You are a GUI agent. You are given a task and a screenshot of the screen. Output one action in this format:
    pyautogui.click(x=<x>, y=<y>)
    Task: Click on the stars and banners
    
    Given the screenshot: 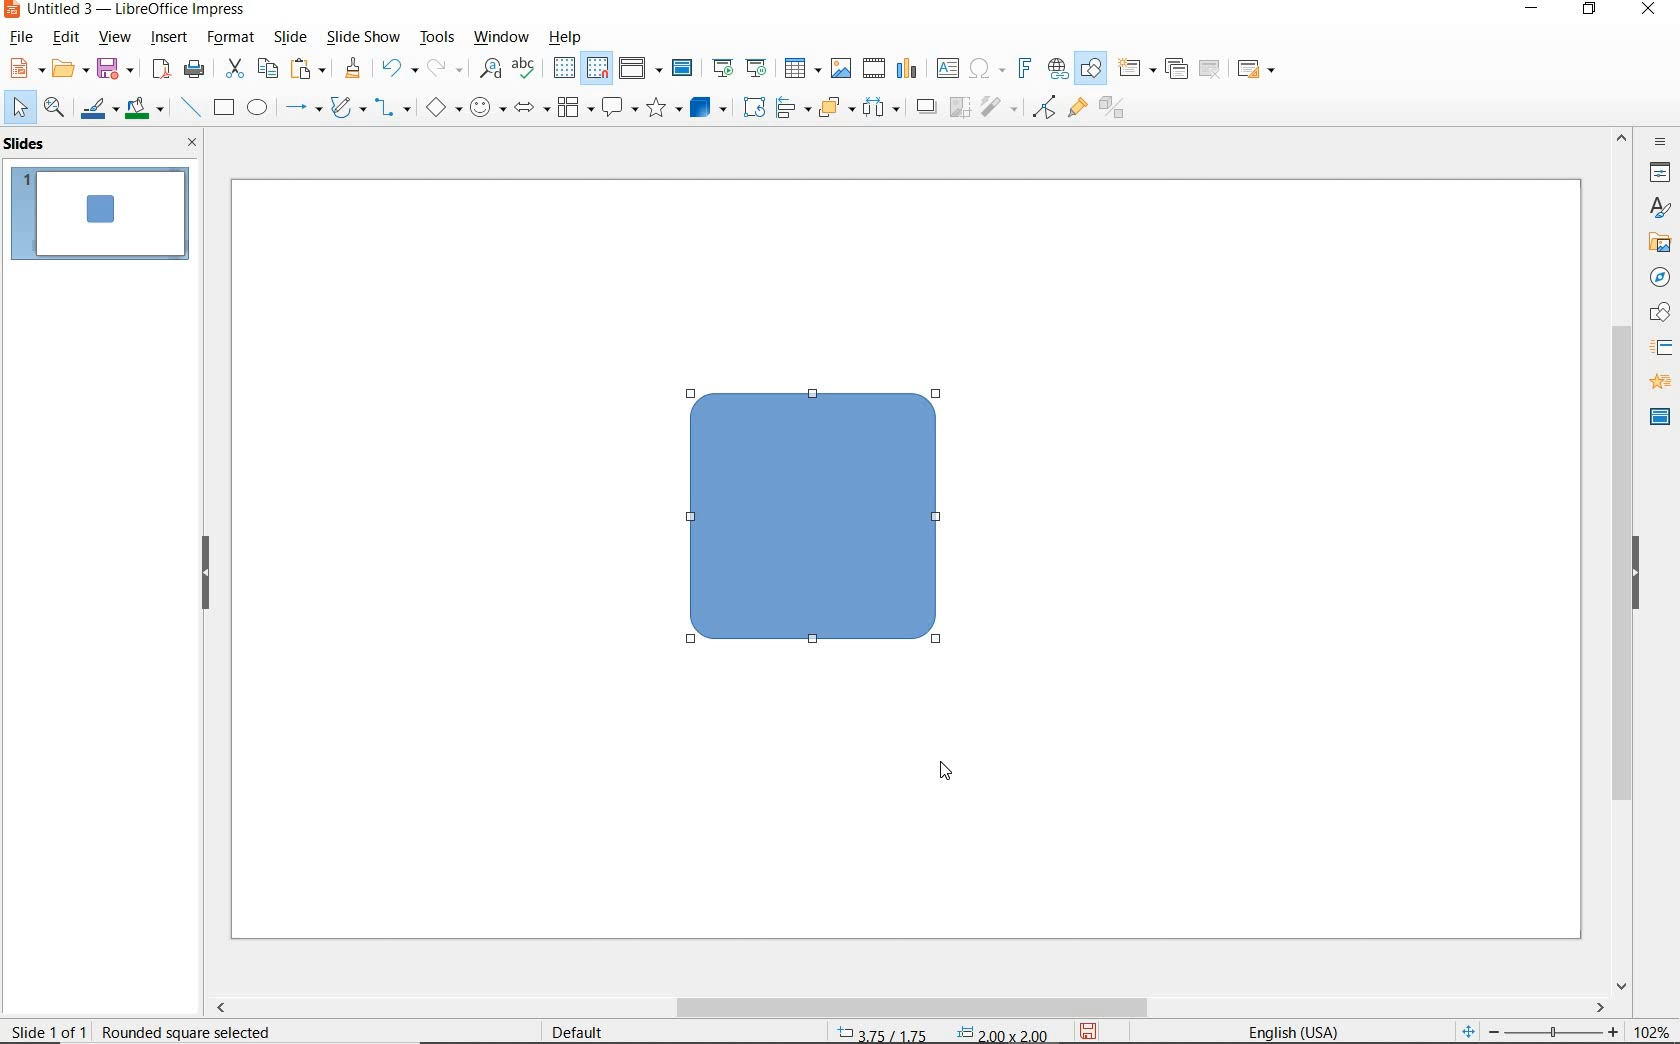 What is the action you would take?
    pyautogui.click(x=662, y=109)
    